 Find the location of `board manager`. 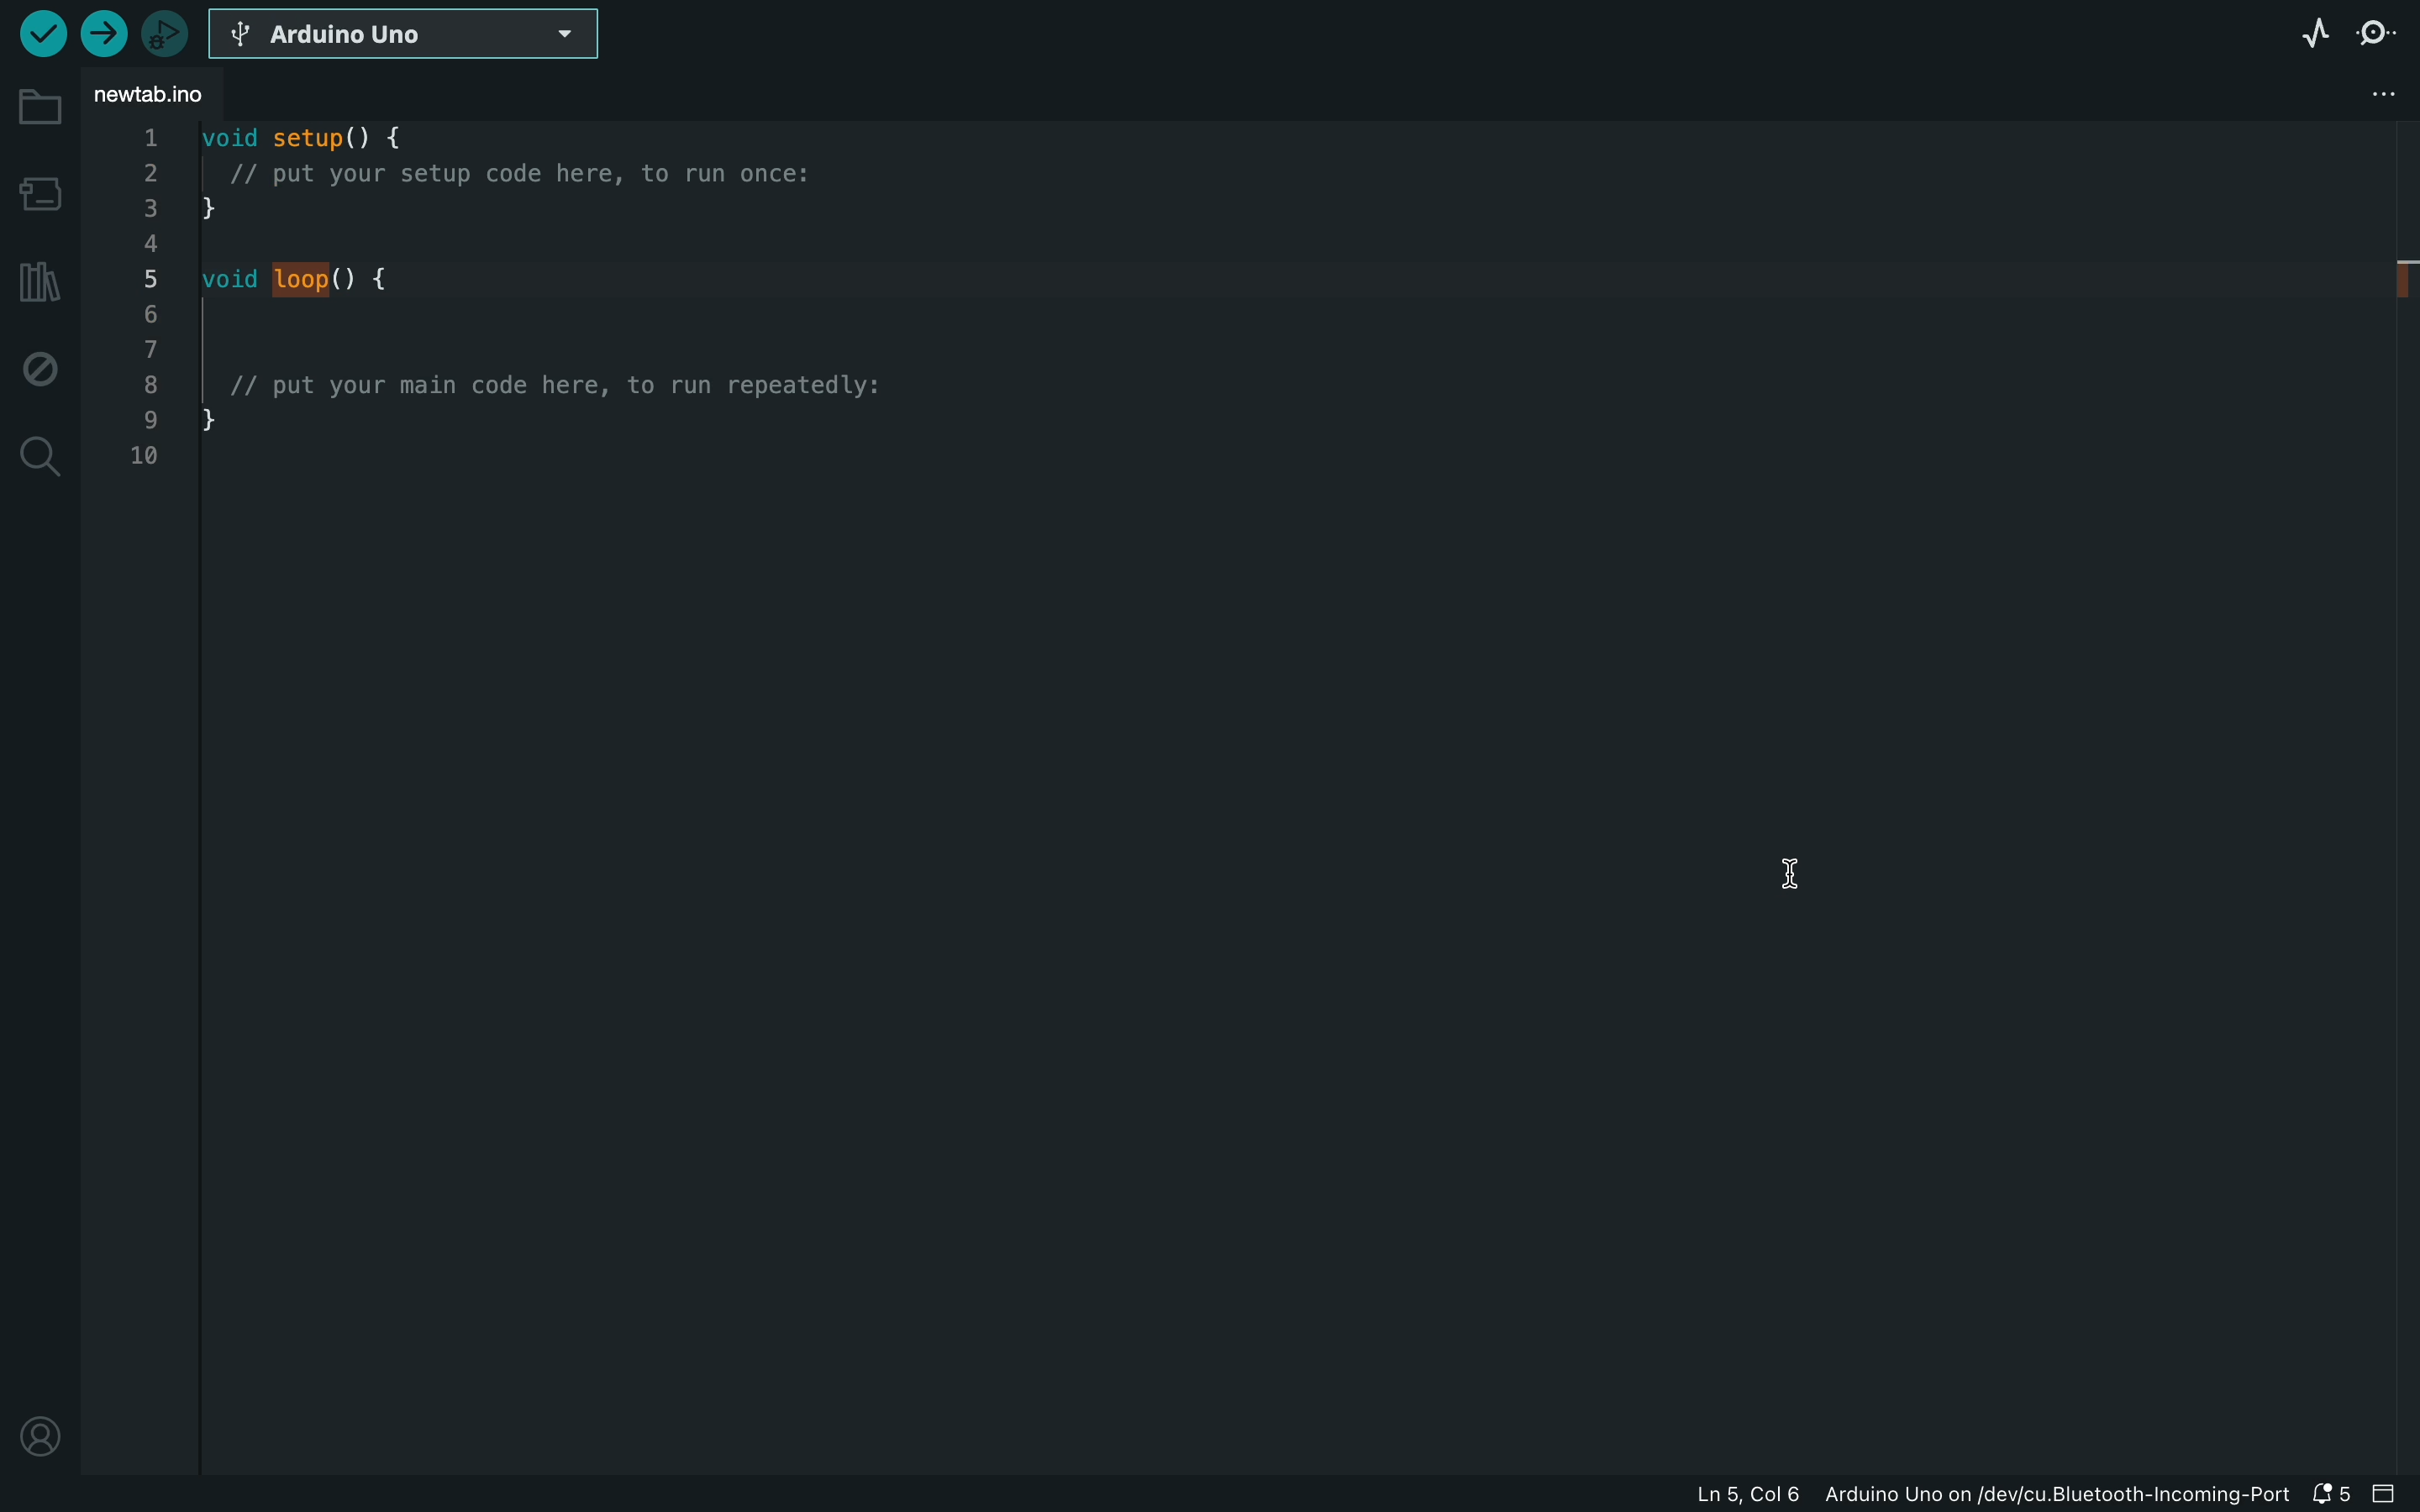

board manager is located at coordinates (40, 190).